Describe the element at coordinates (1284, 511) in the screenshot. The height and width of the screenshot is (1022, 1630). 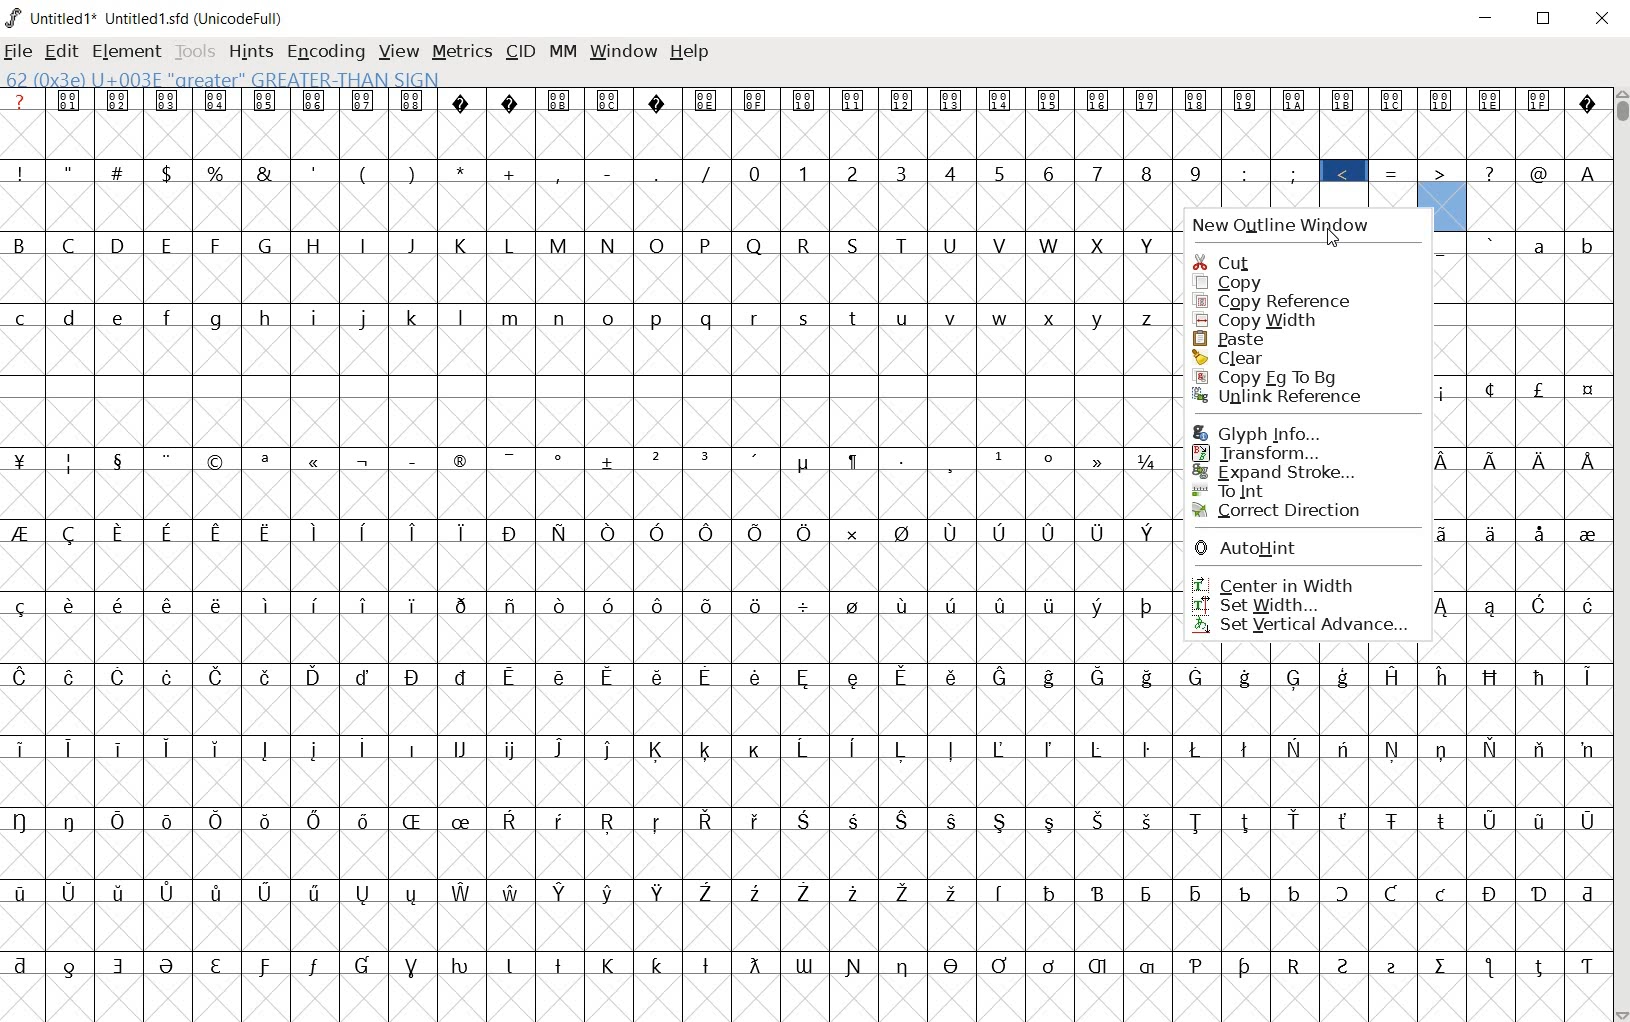
I see `correct direction` at that location.